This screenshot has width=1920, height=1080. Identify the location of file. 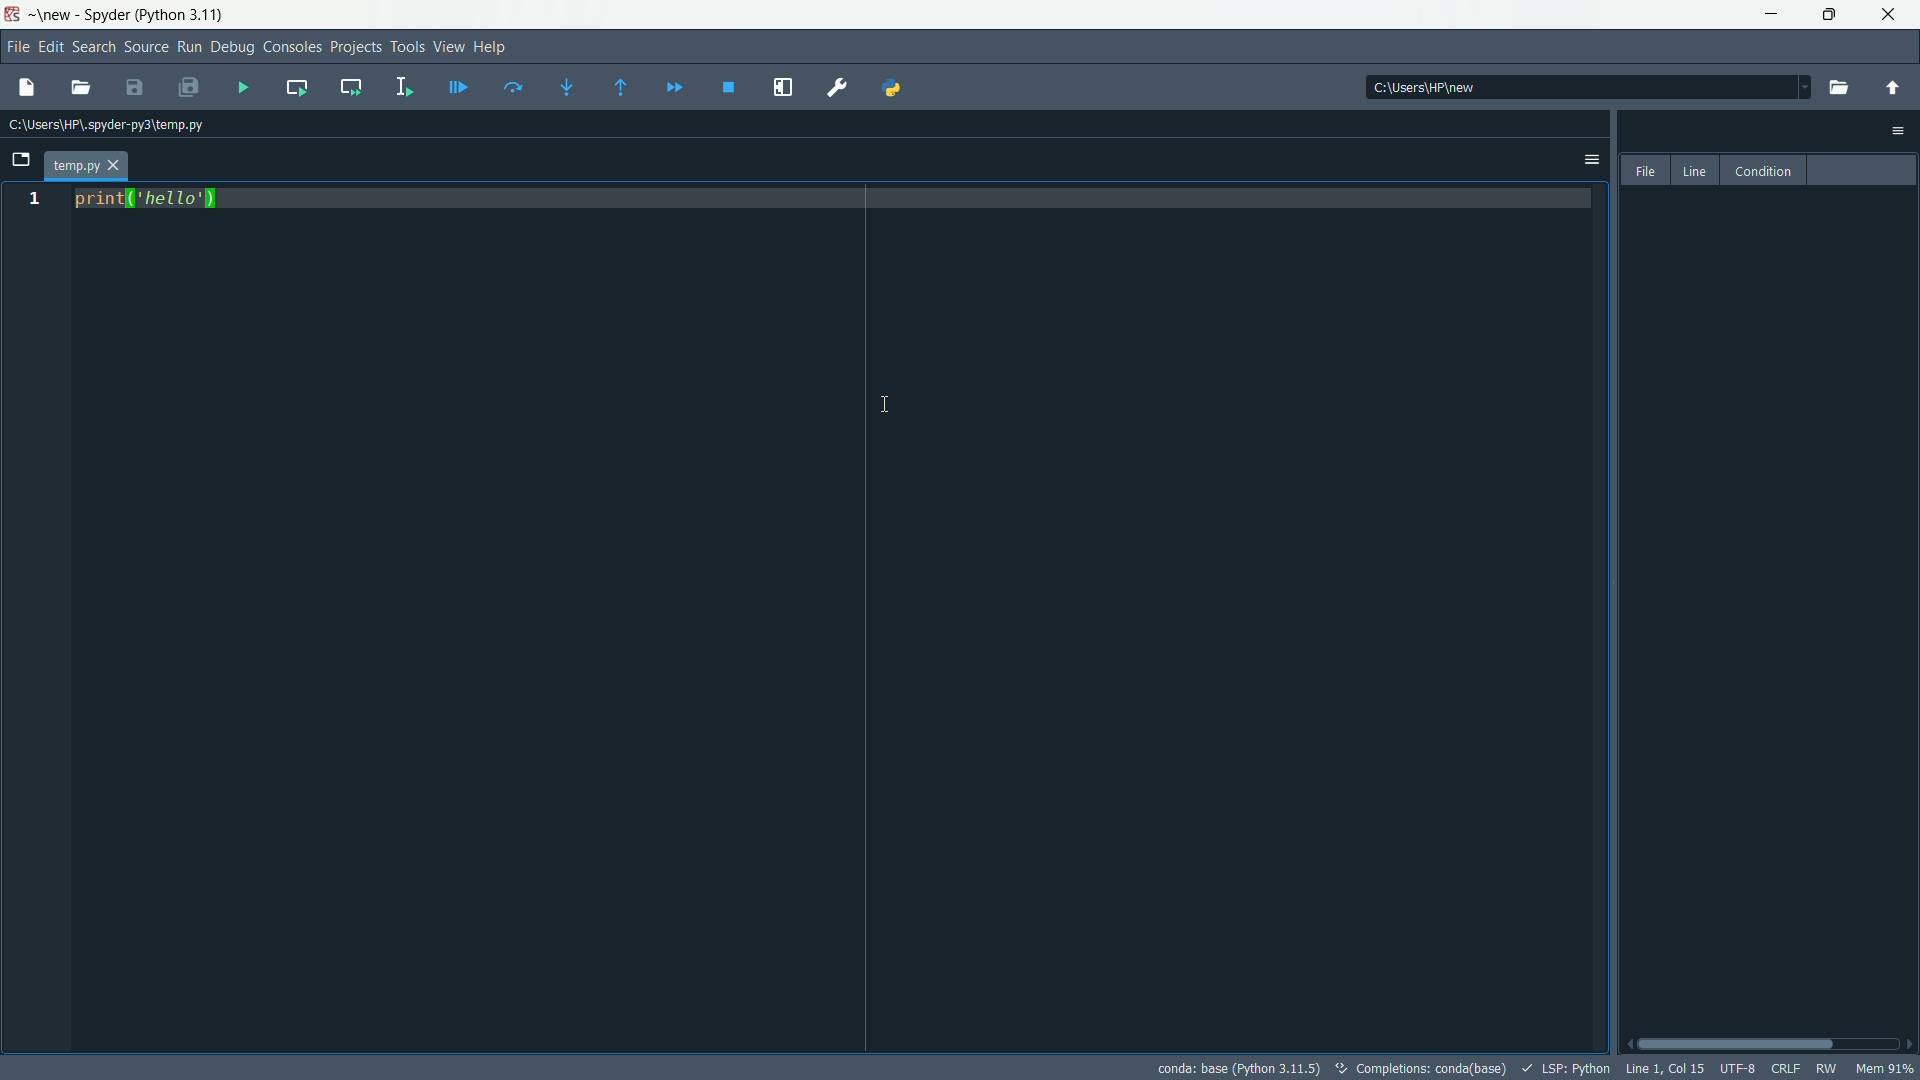
(1647, 171).